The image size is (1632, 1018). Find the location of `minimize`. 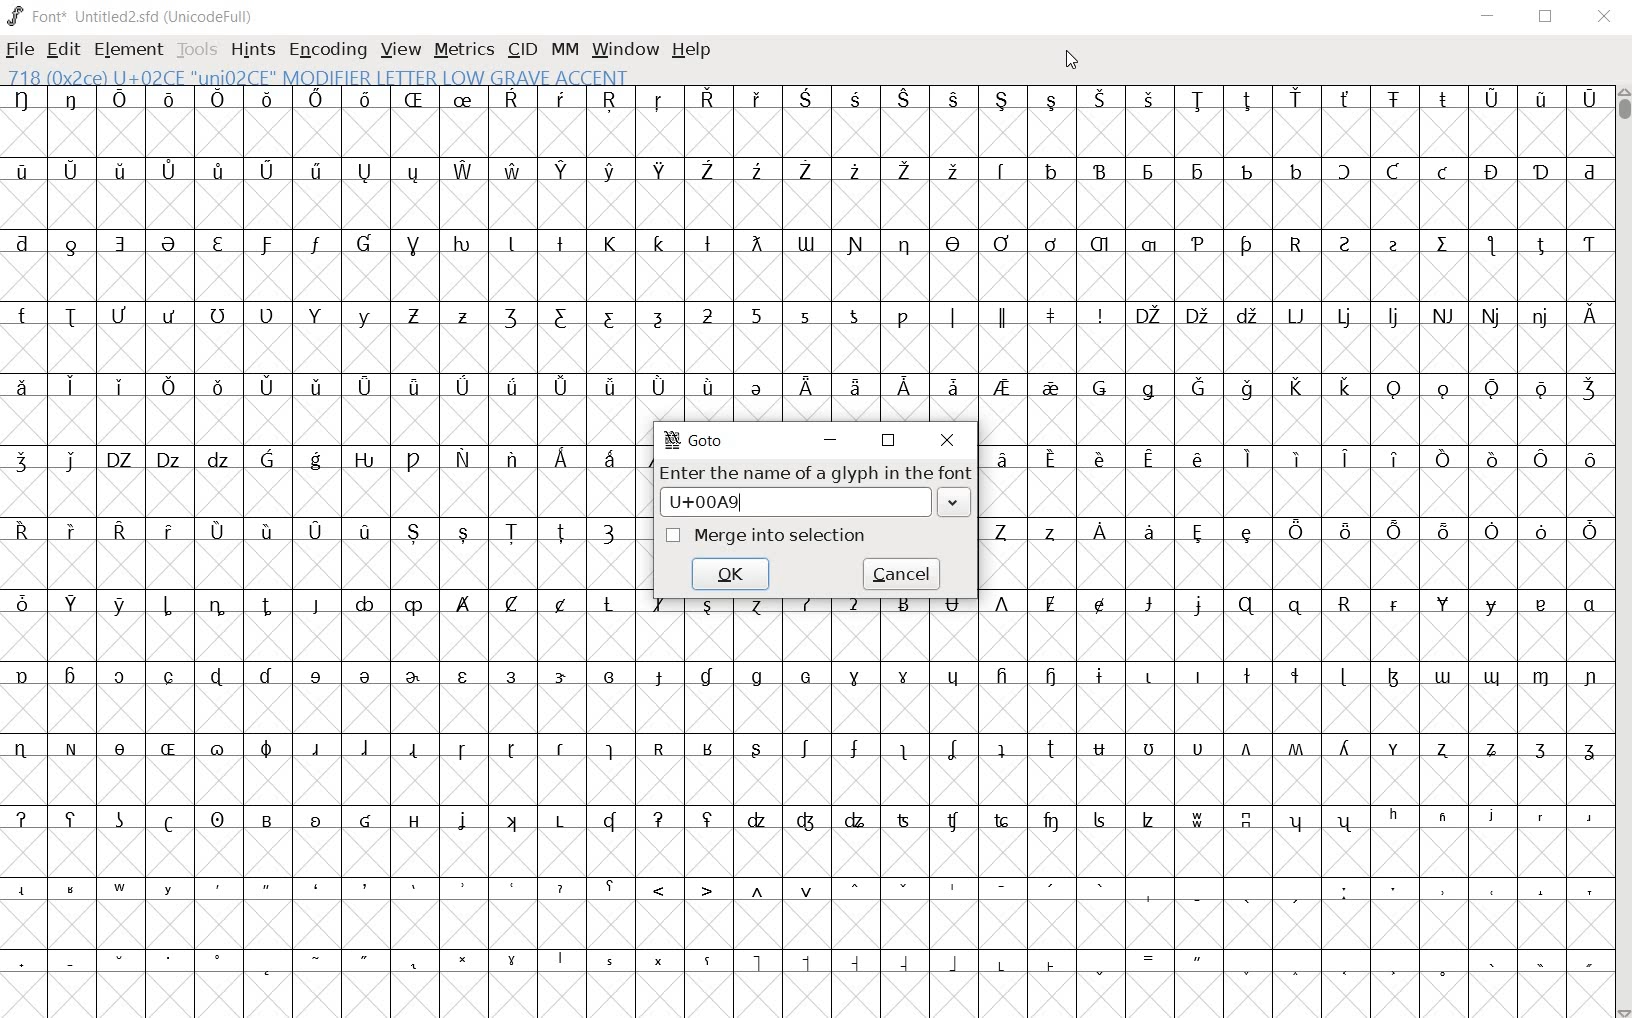

minimize is located at coordinates (832, 441).